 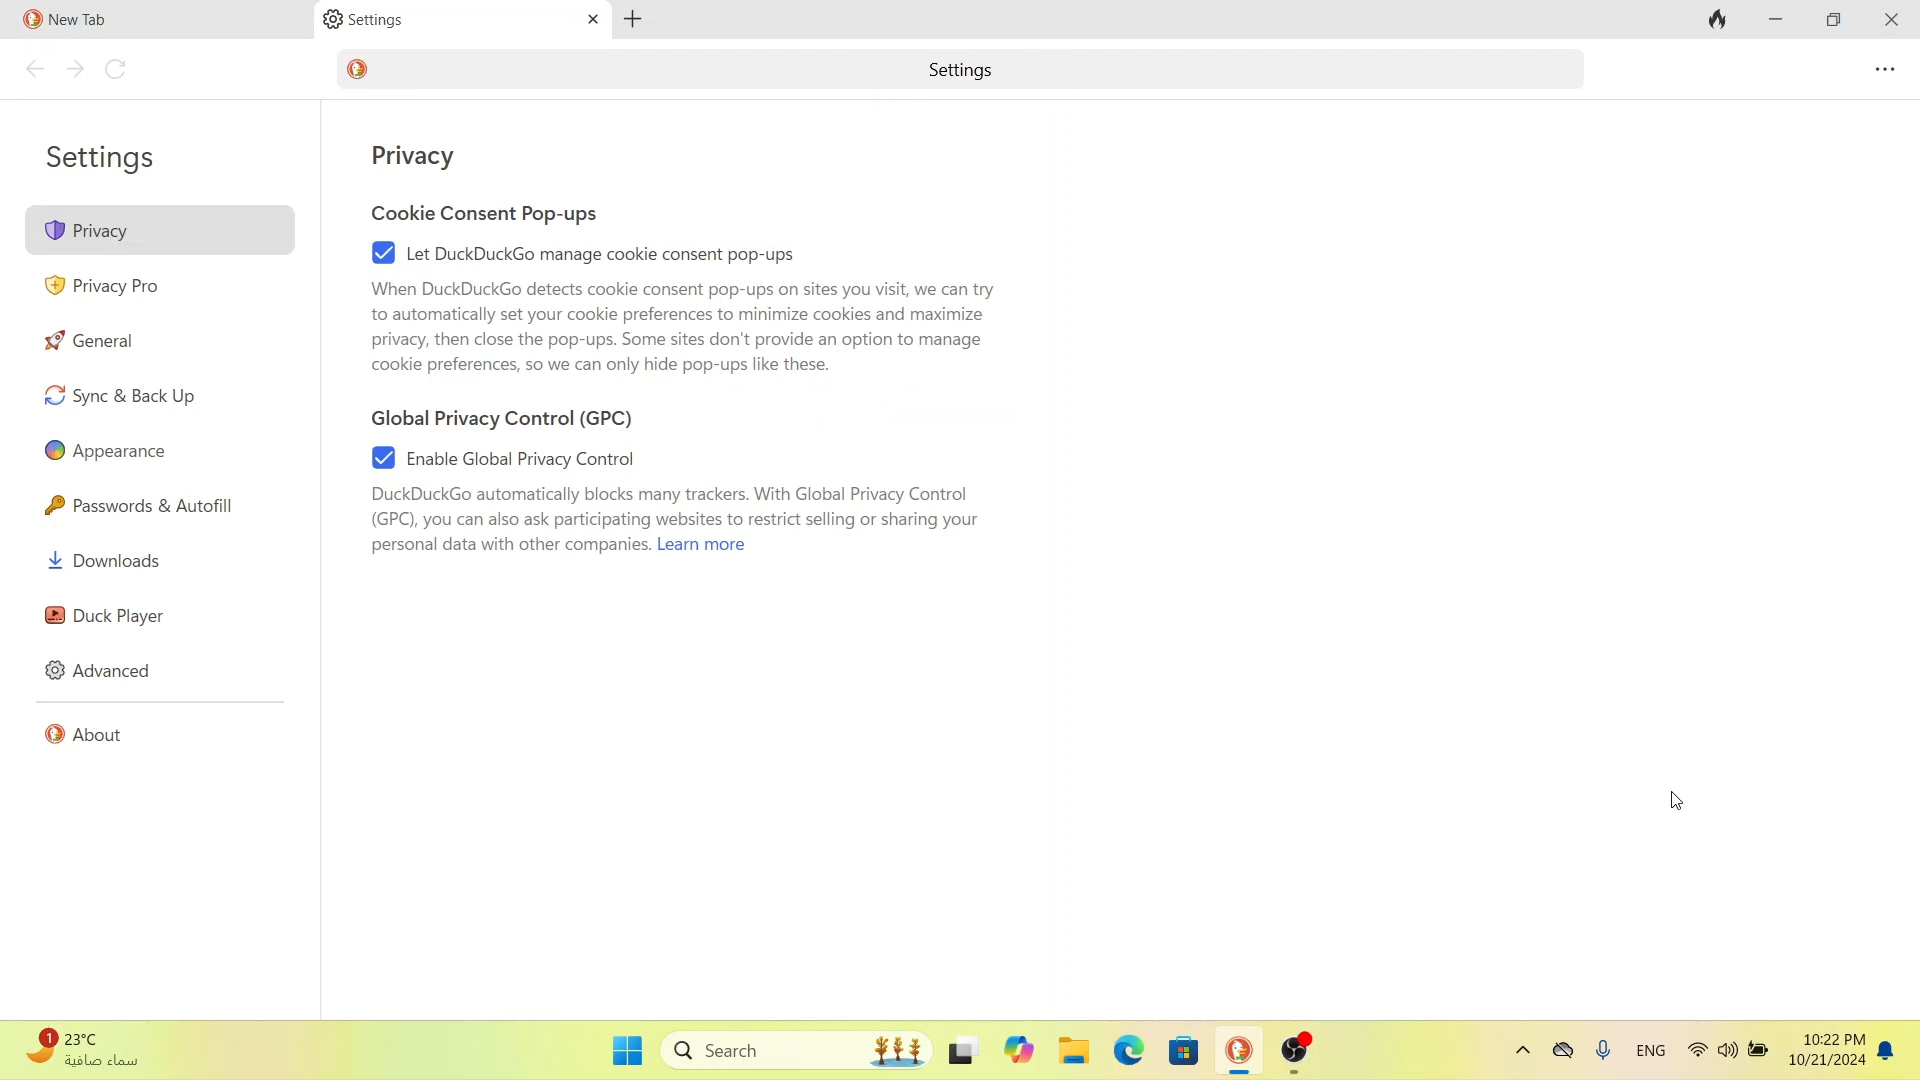 What do you see at coordinates (1777, 19) in the screenshot?
I see `minimize` at bounding box center [1777, 19].